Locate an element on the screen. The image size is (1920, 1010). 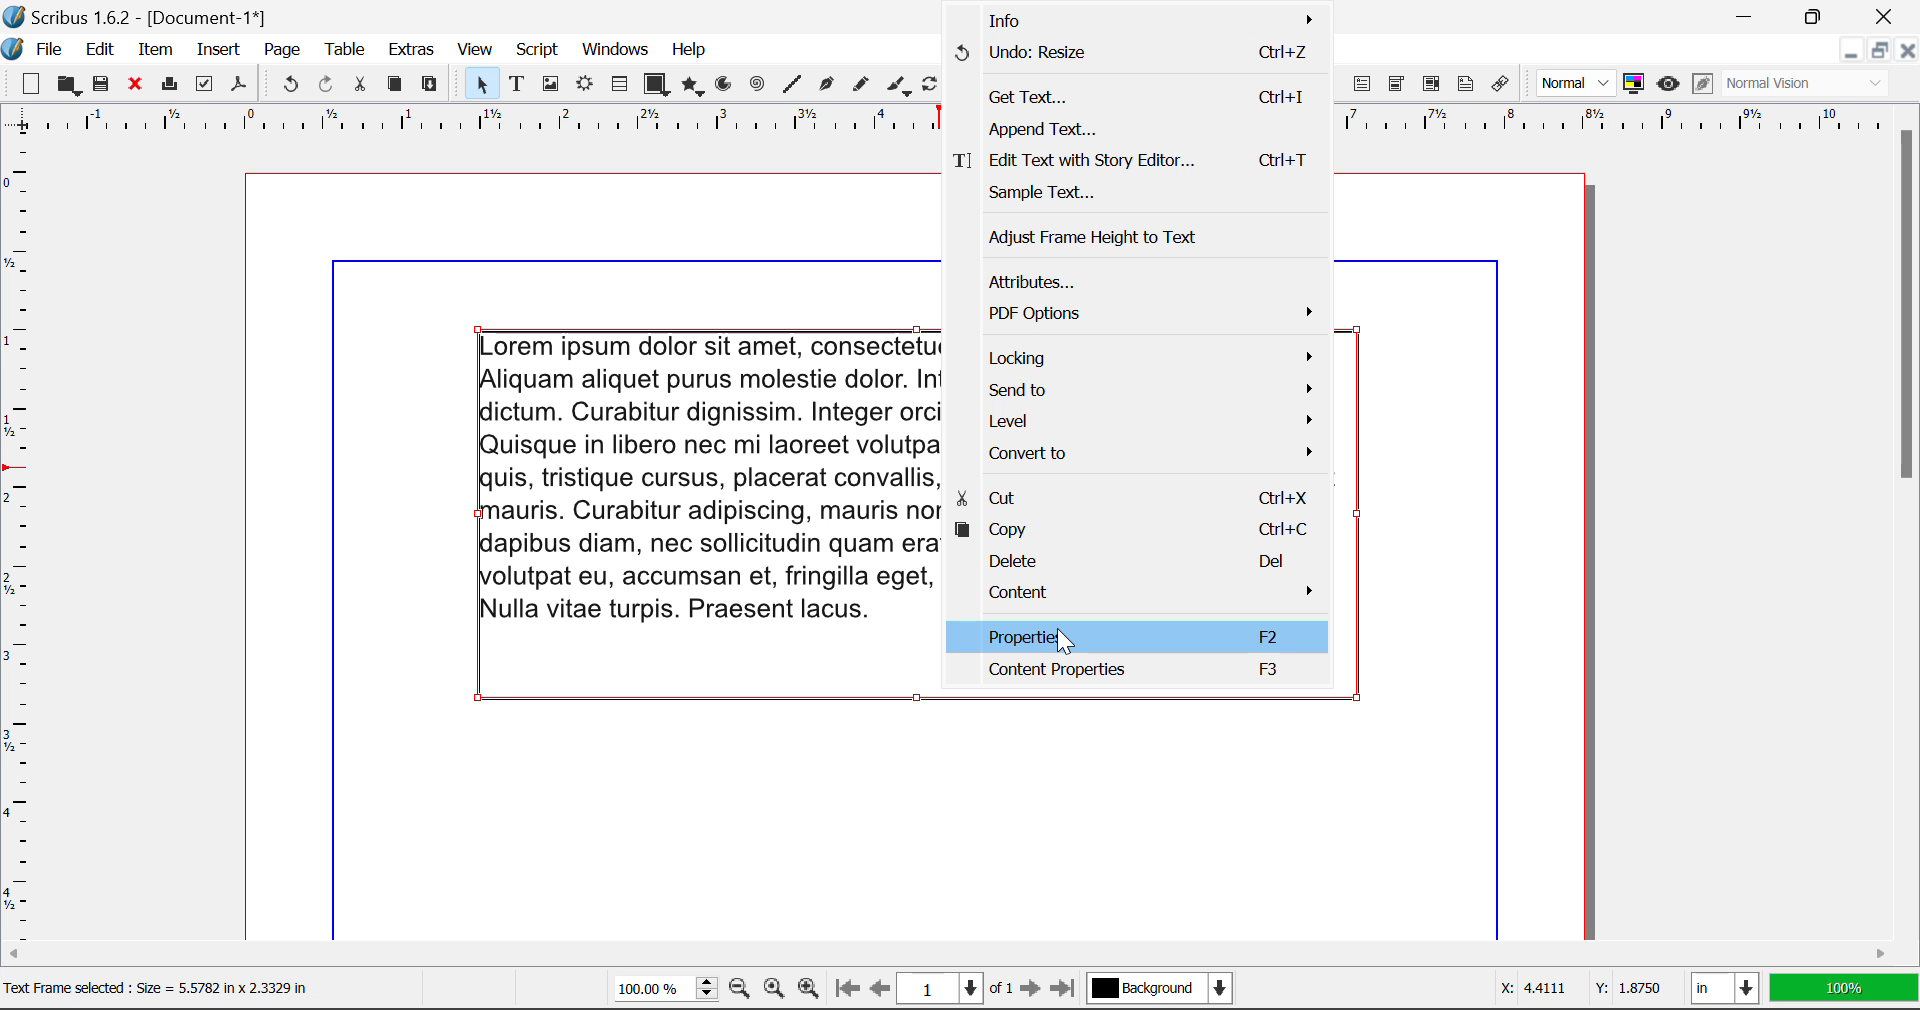
Cursor Coordinates is located at coordinates (1576, 989).